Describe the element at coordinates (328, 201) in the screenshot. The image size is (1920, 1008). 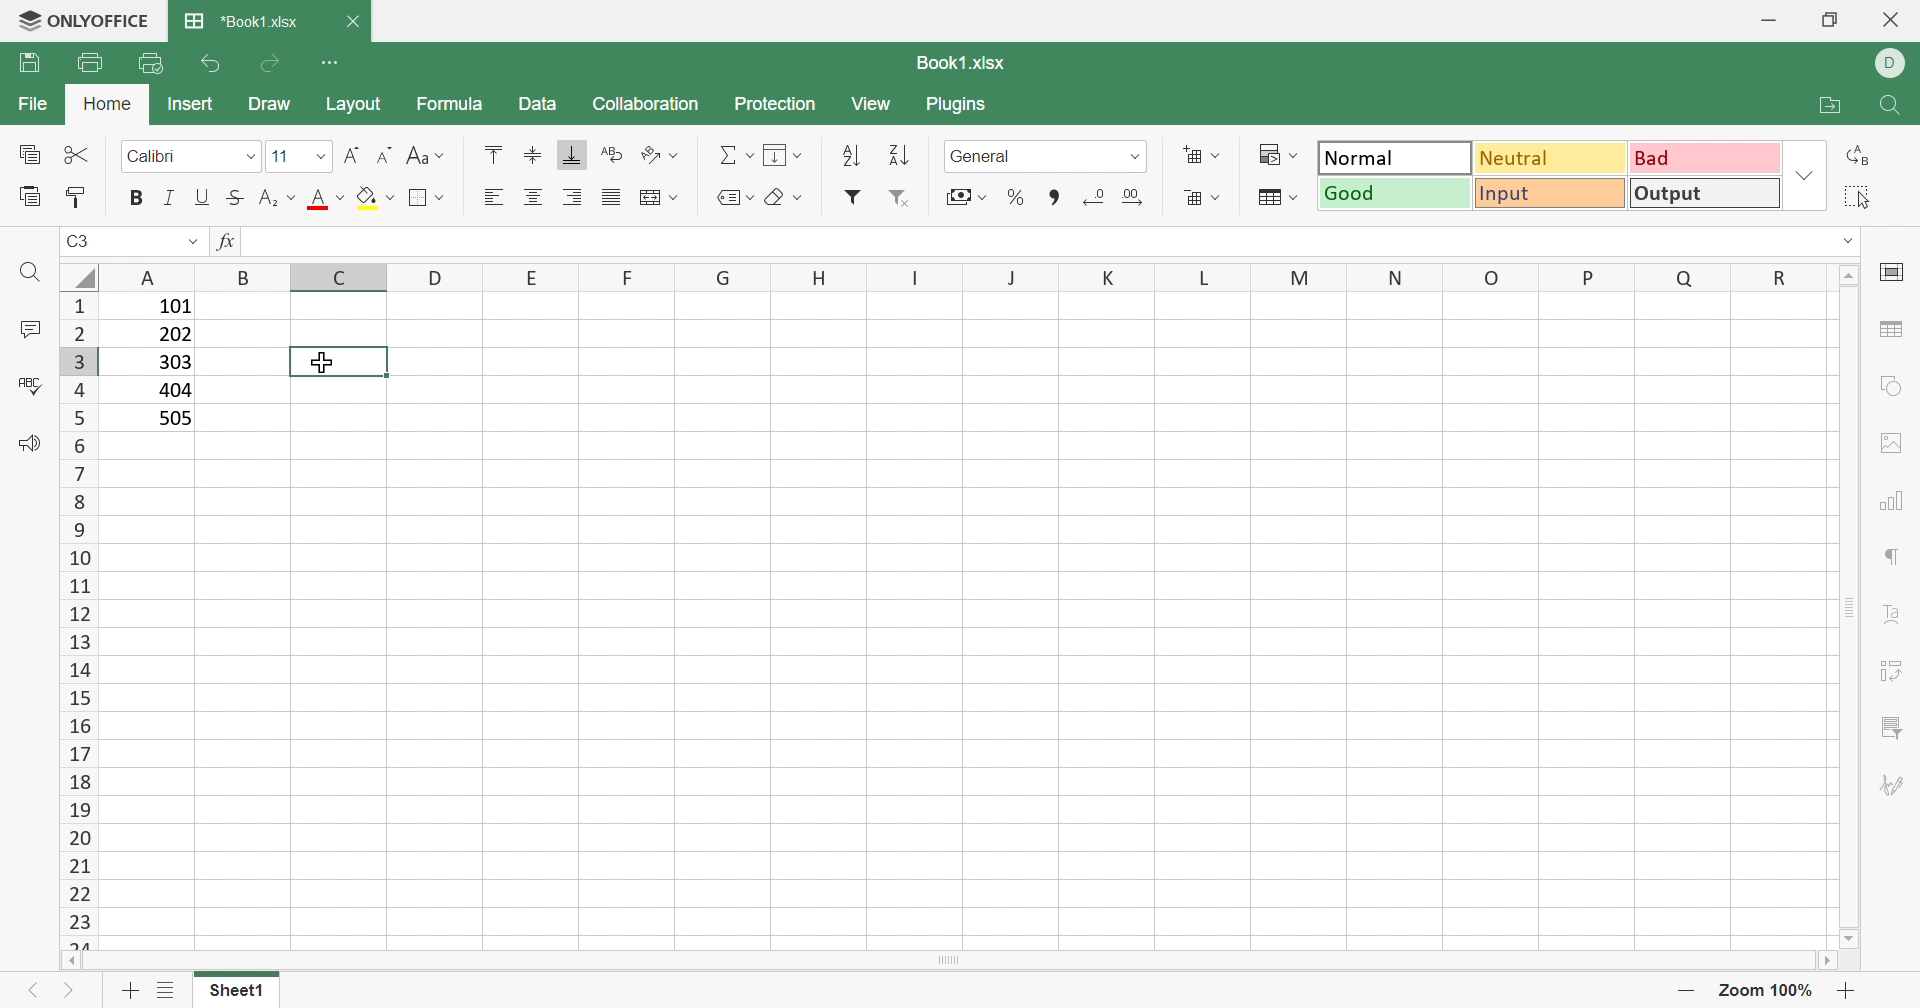
I see `Font color` at that location.